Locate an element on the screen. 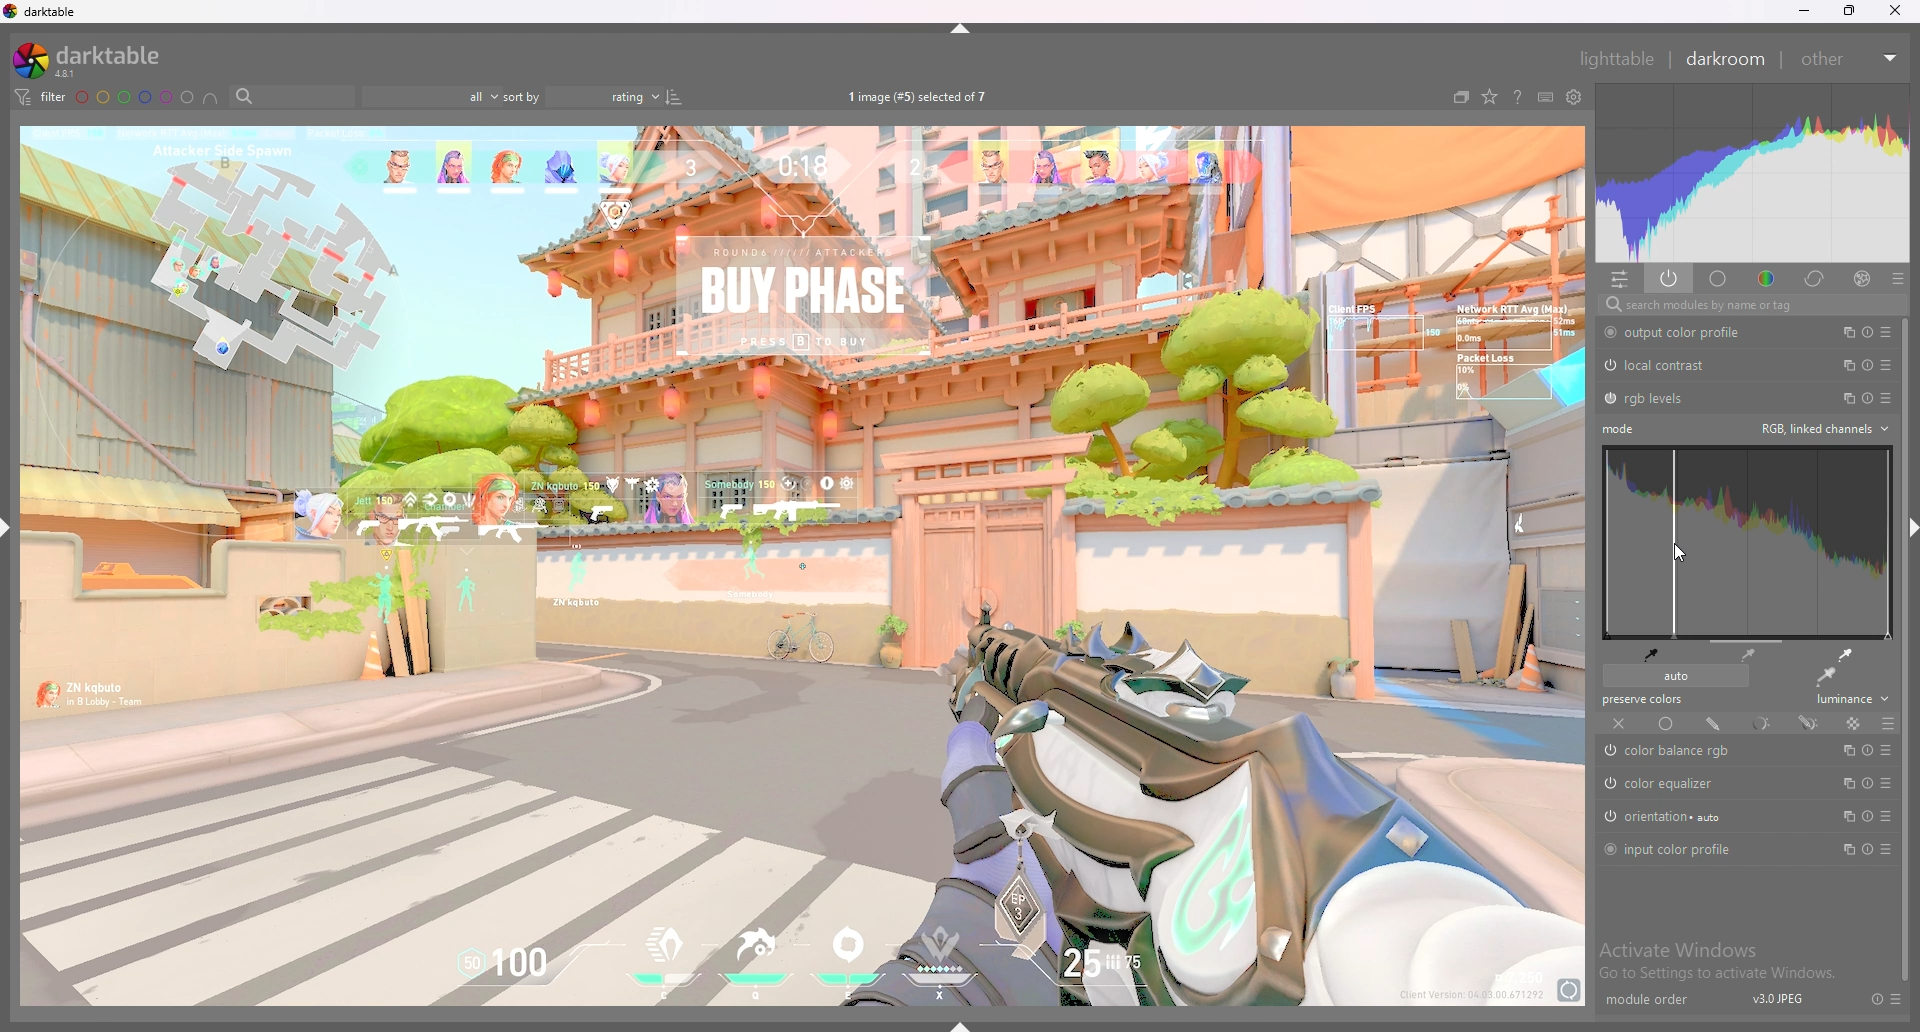 This screenshot has width=1920, height=1032. rgb levels is located at coordinates (1657, 399).